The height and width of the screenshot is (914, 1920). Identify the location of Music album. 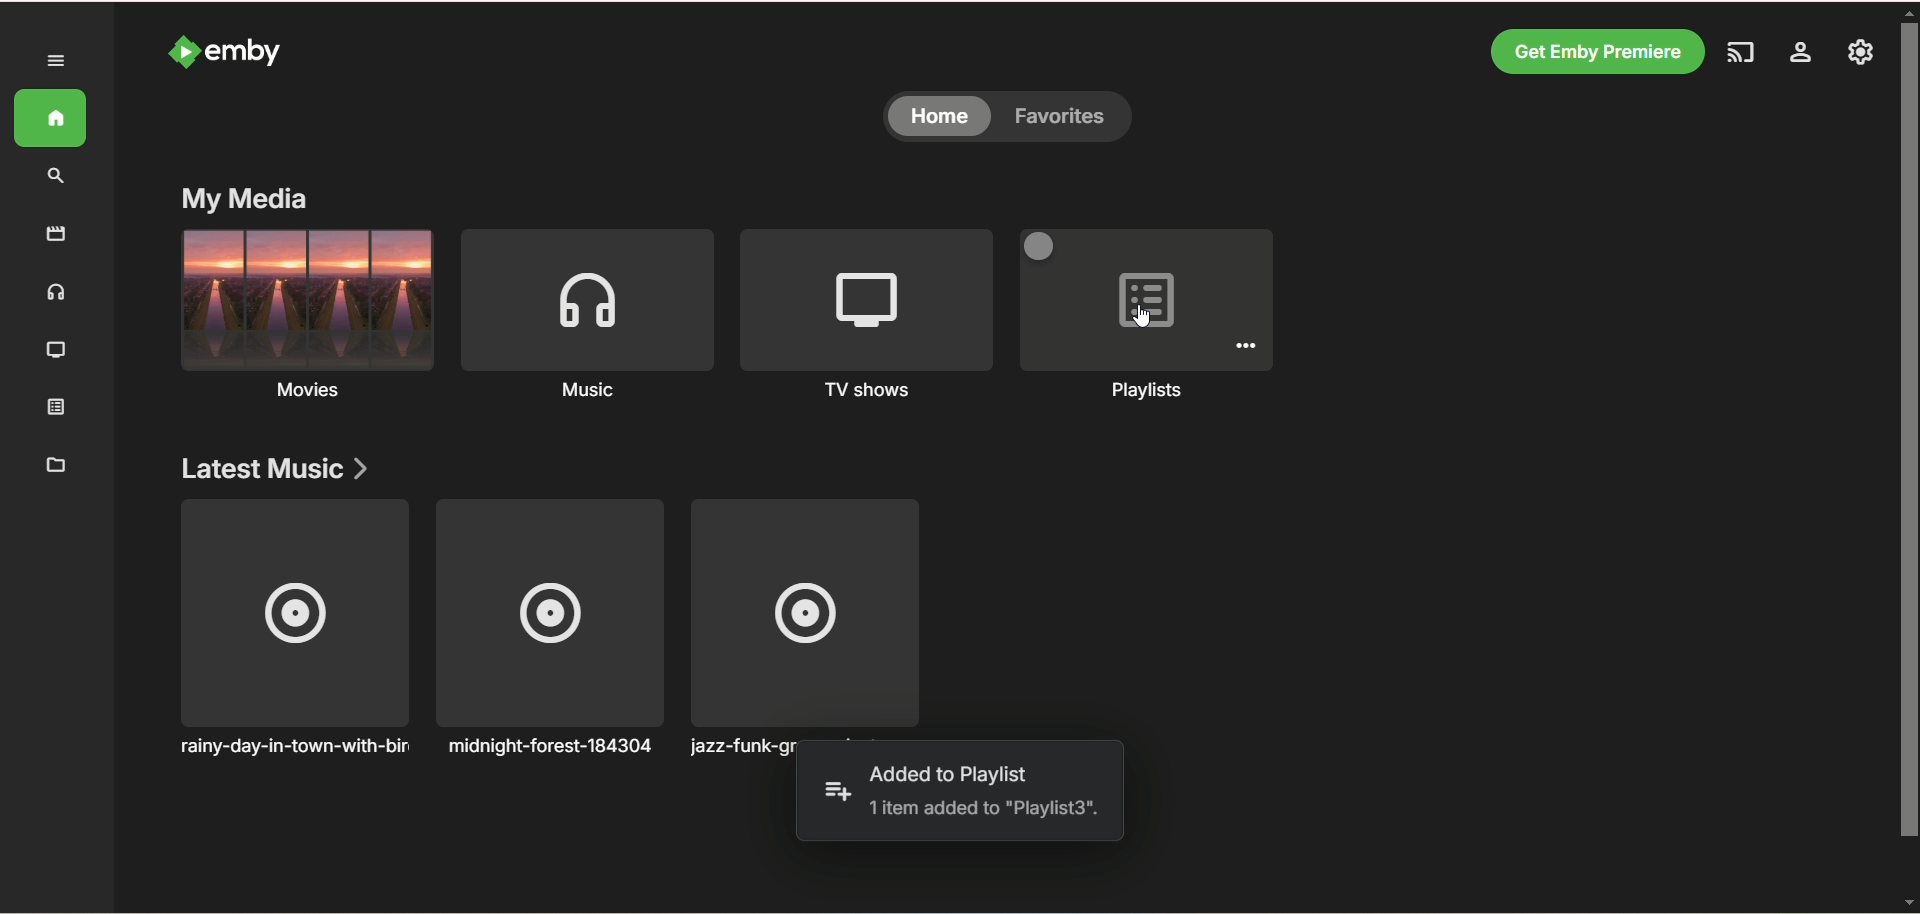
(550, 628).